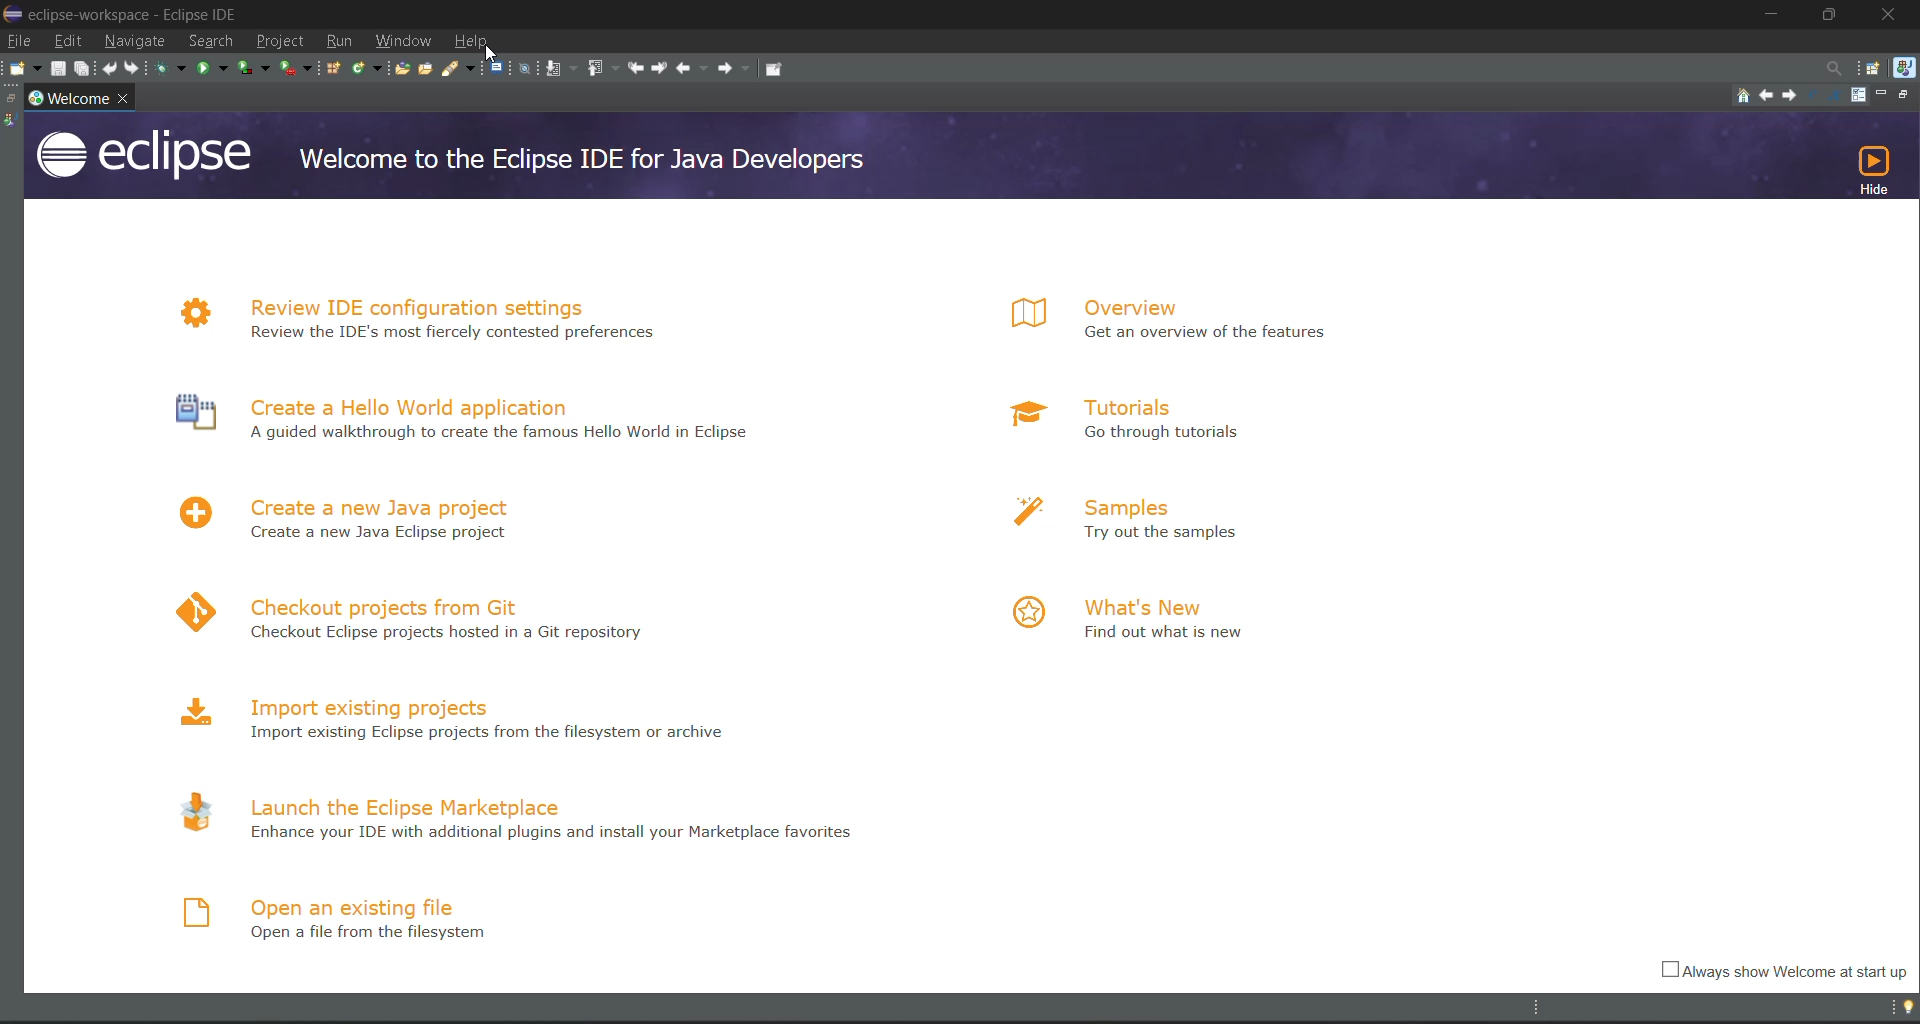 The width and height of the screenshot is (1920, 1024). I want to click on A guided walkthrough to create the famous Hello World in Eclipse, so click(511, 438).